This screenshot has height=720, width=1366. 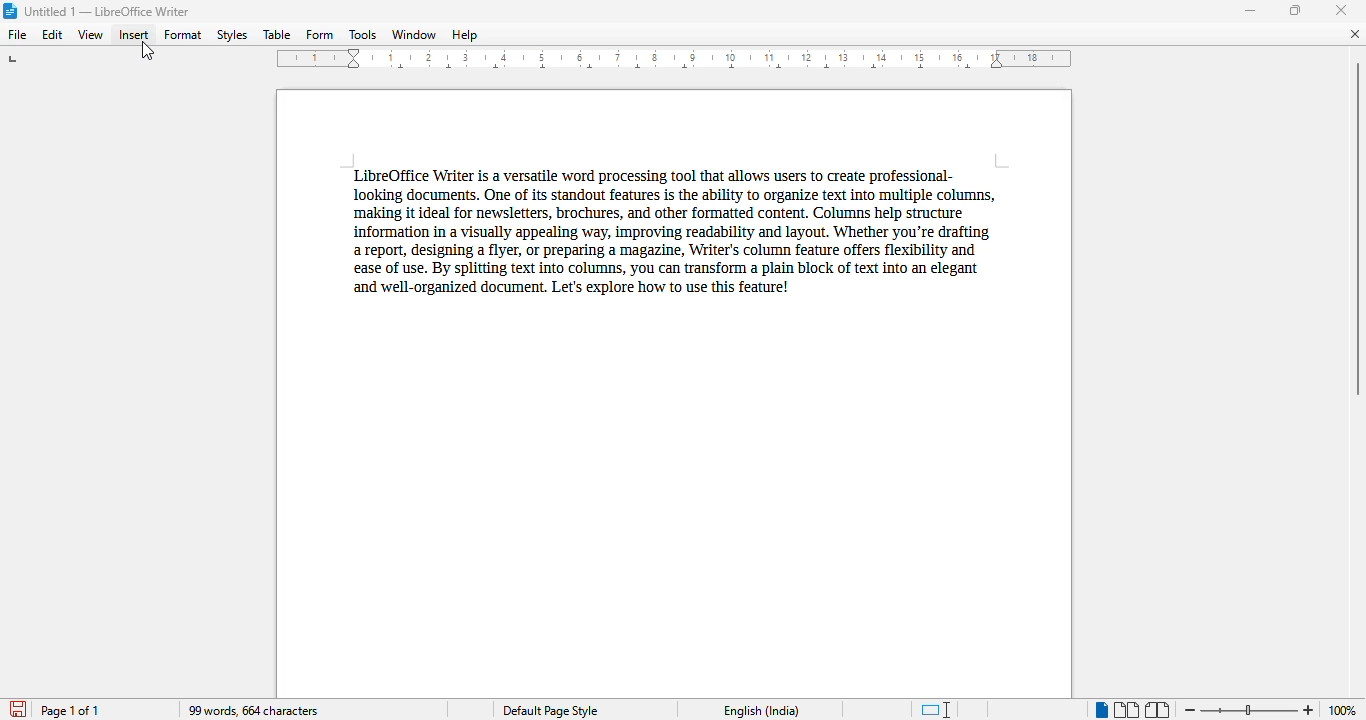 I want to click on Untitled 1 -- LibreOffice Writer, so click(x=110, y=10).